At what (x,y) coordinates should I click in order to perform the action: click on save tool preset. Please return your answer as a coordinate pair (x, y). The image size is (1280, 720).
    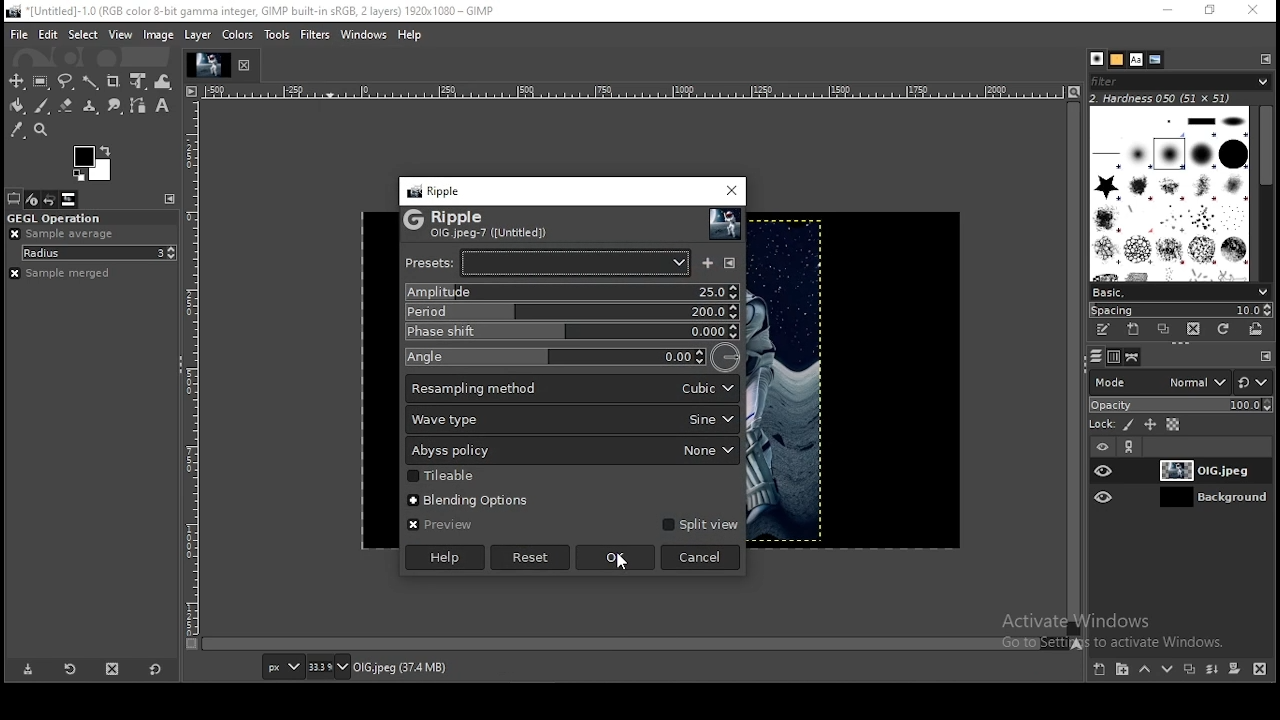
    Looking at the image, I should click on (30, 671).